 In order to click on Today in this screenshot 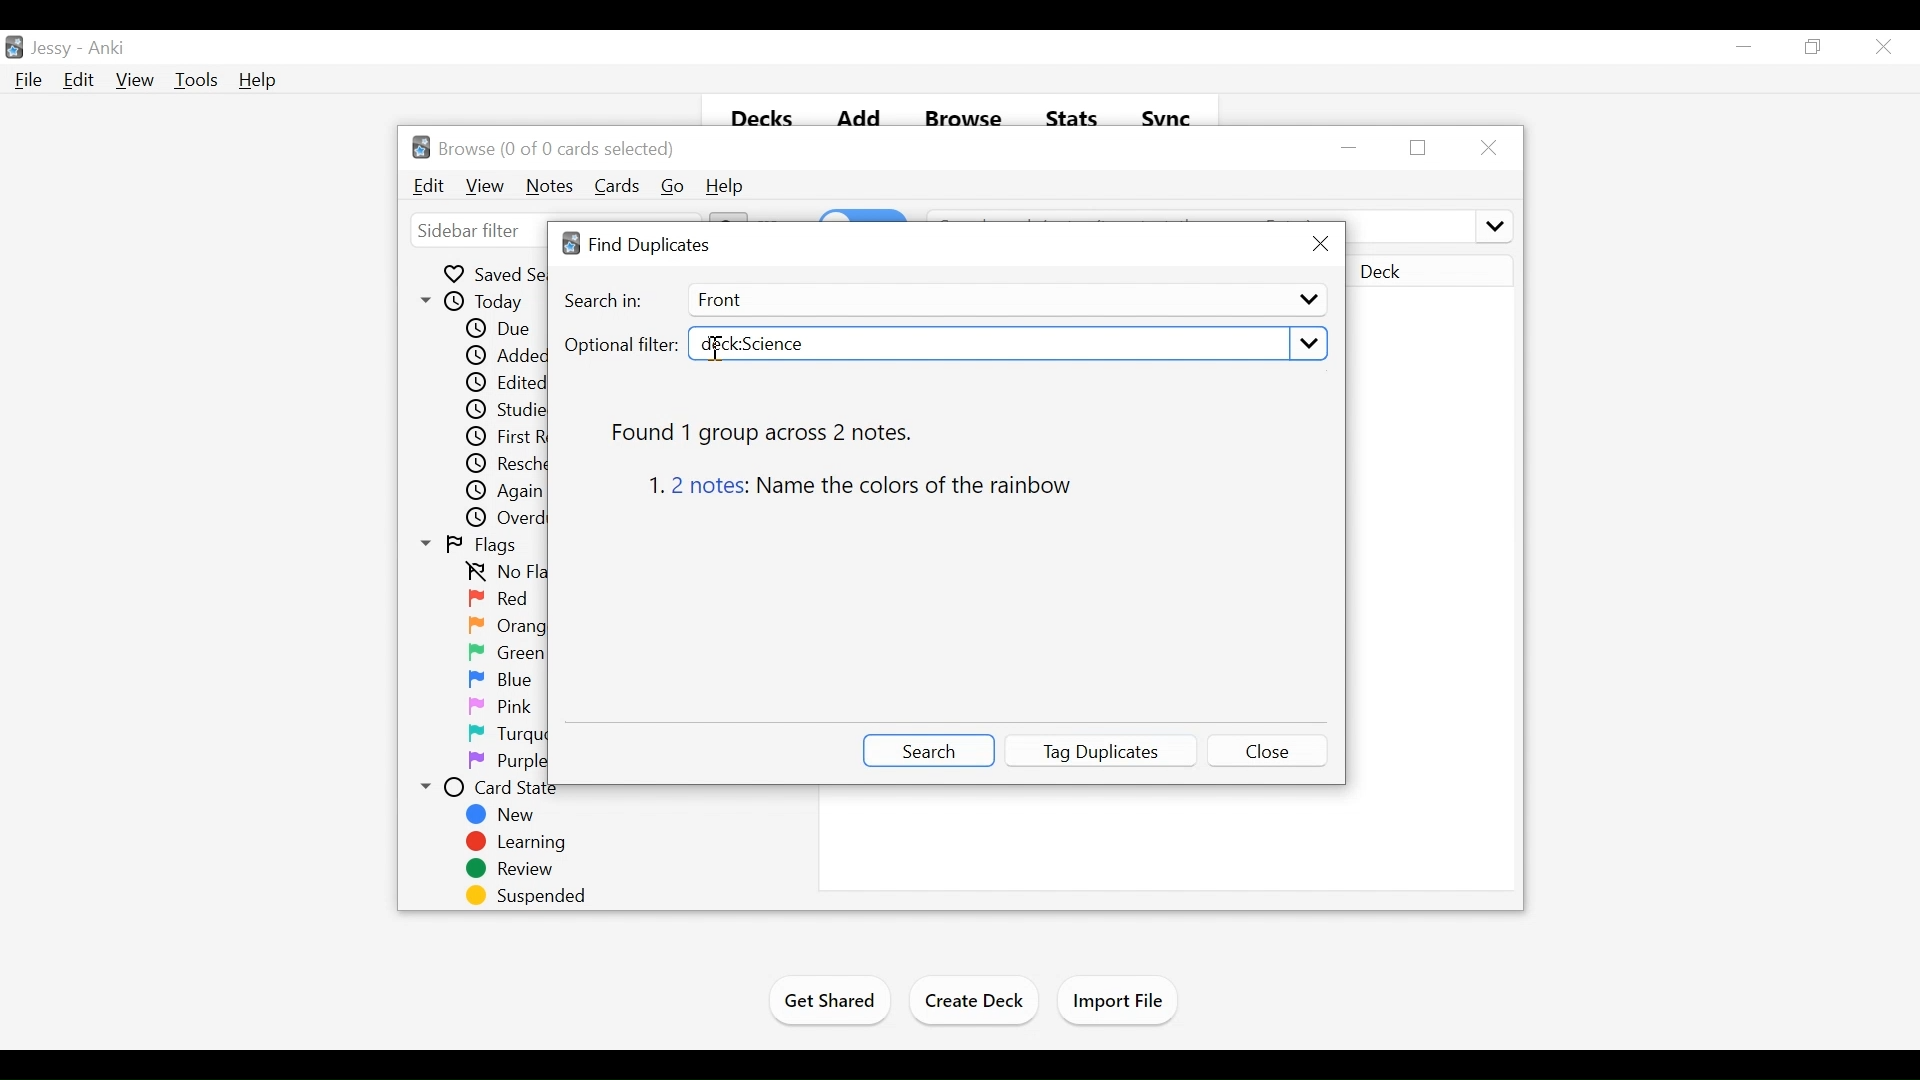, I will do `click(475, 302)`.